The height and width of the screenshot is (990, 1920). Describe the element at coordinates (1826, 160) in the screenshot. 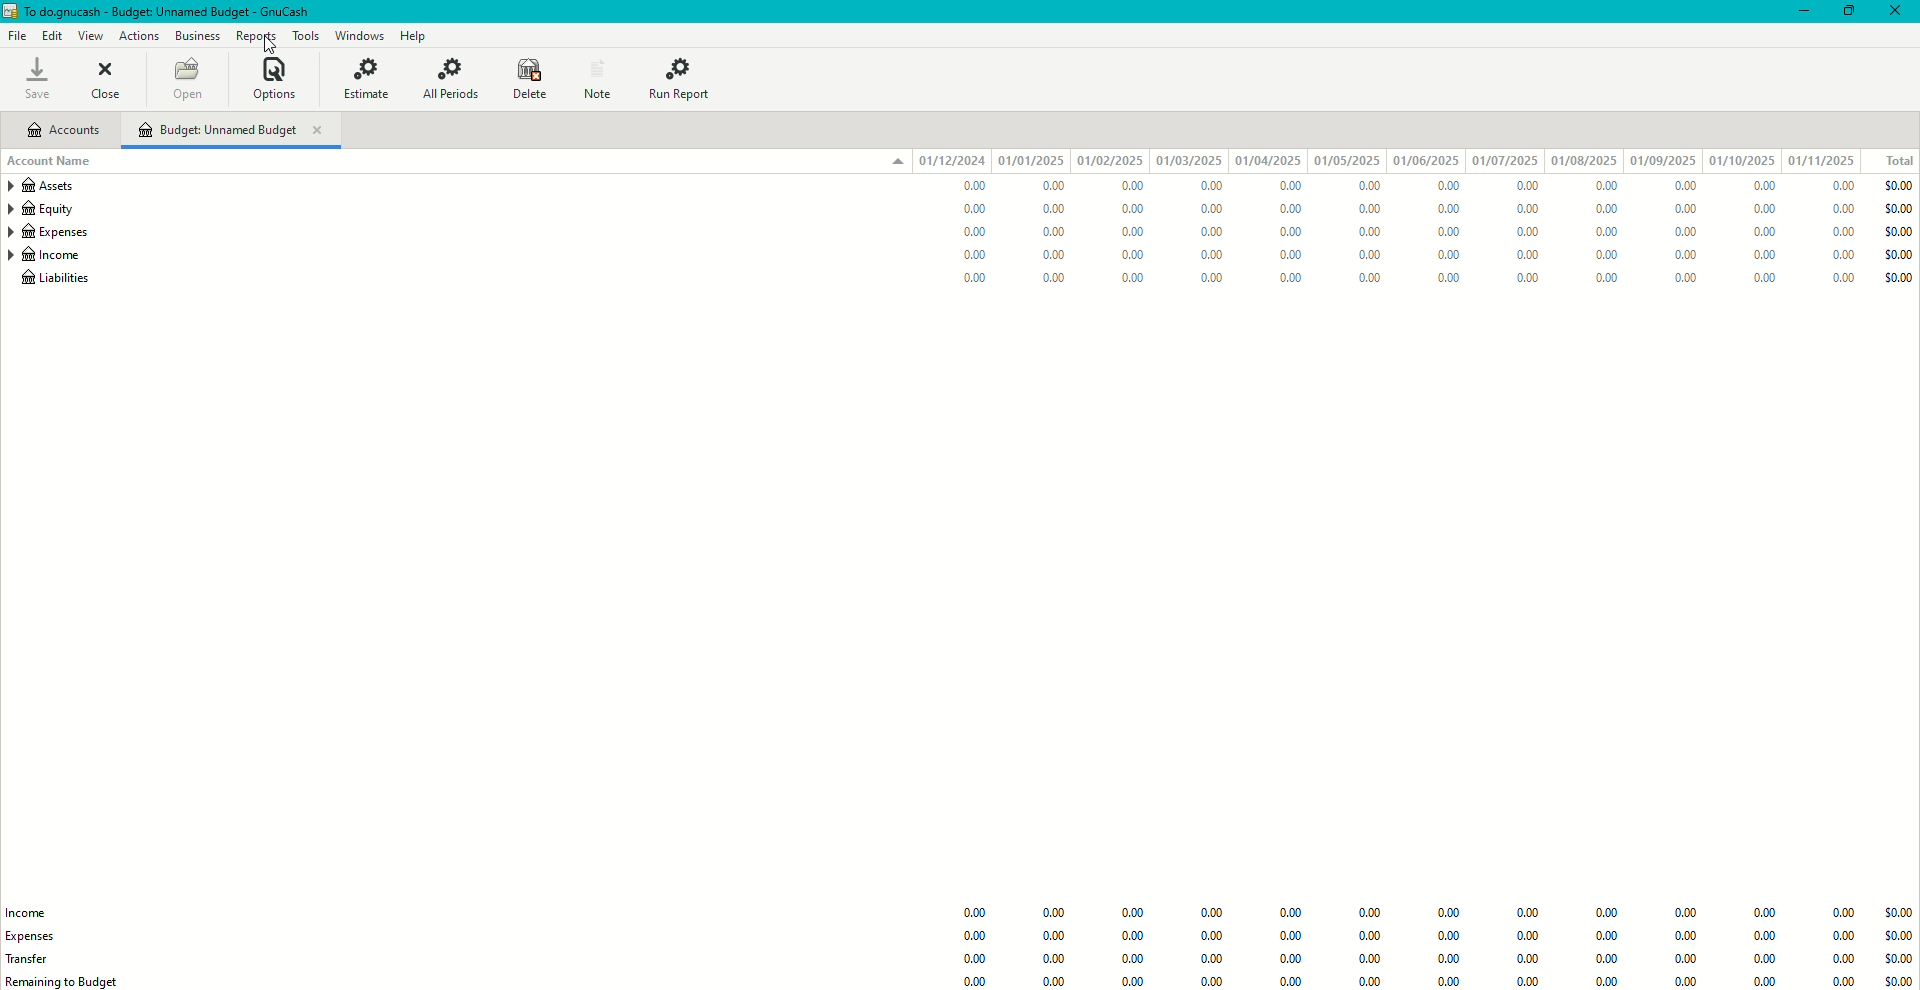

I see `01/11/2025` at that location.